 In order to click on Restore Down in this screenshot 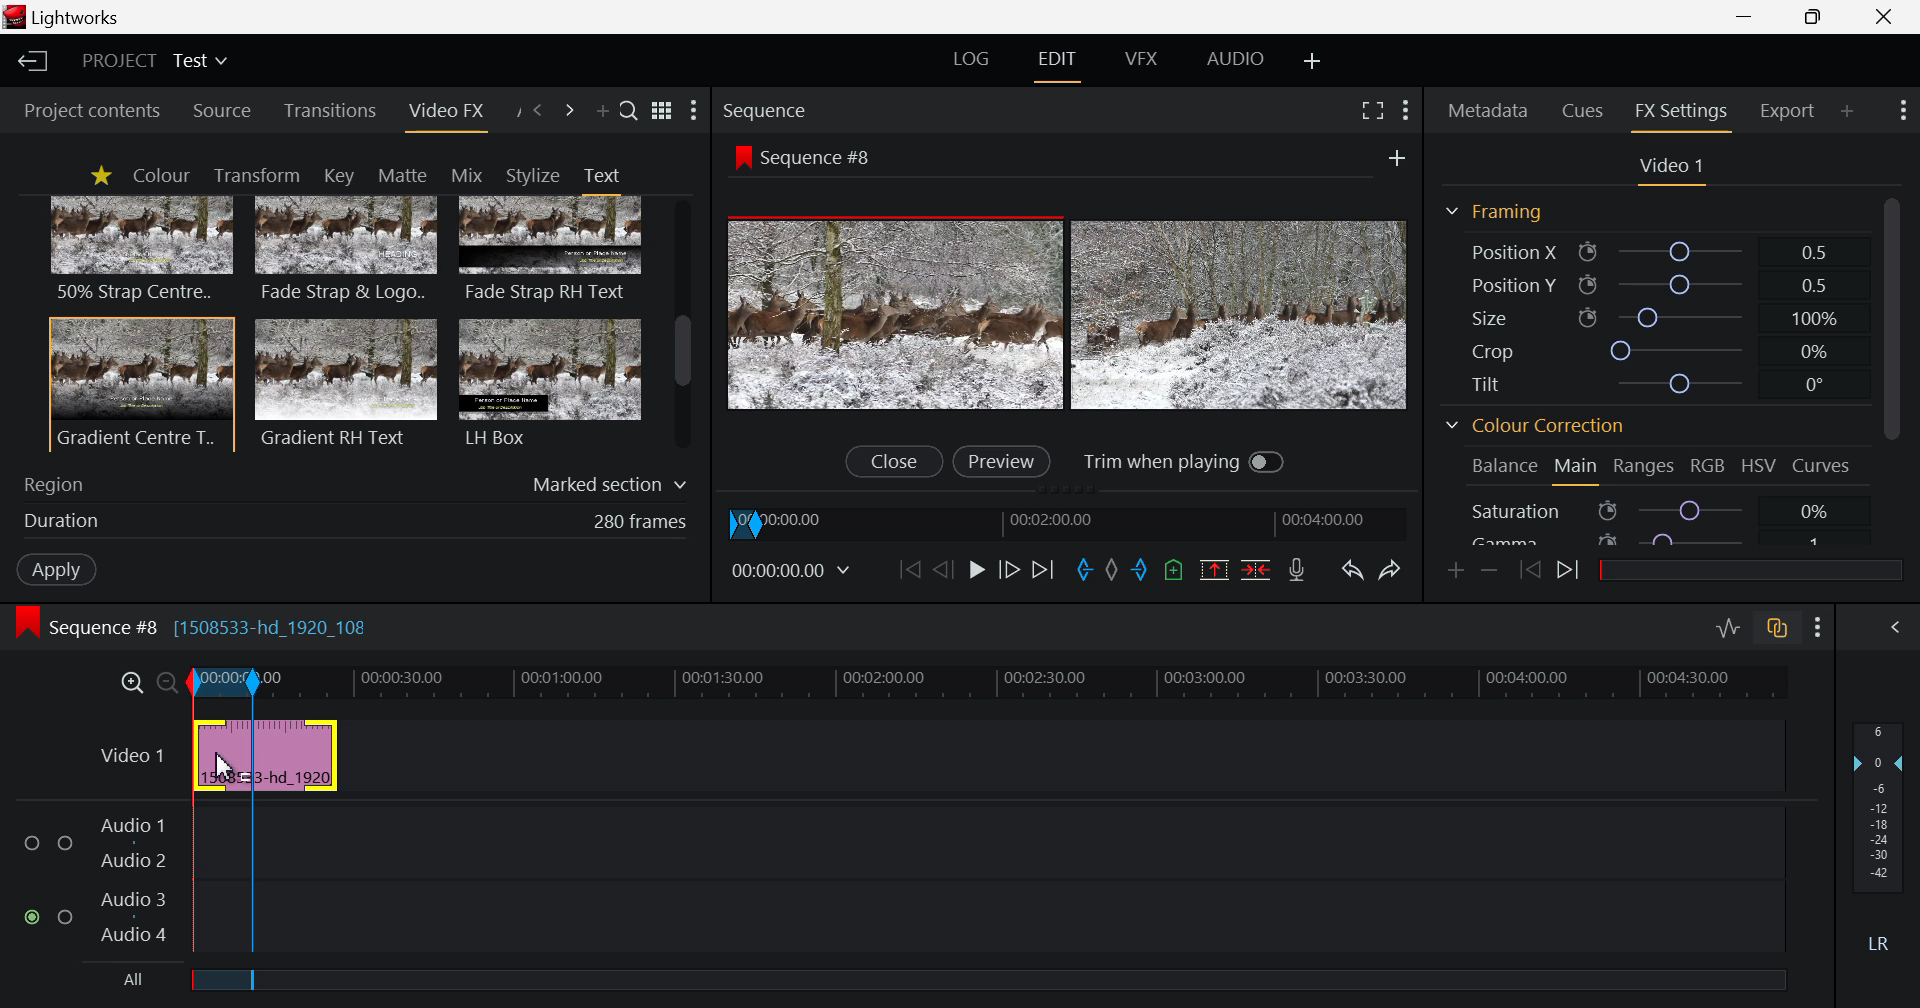, I will do `click(1748, 17)`.